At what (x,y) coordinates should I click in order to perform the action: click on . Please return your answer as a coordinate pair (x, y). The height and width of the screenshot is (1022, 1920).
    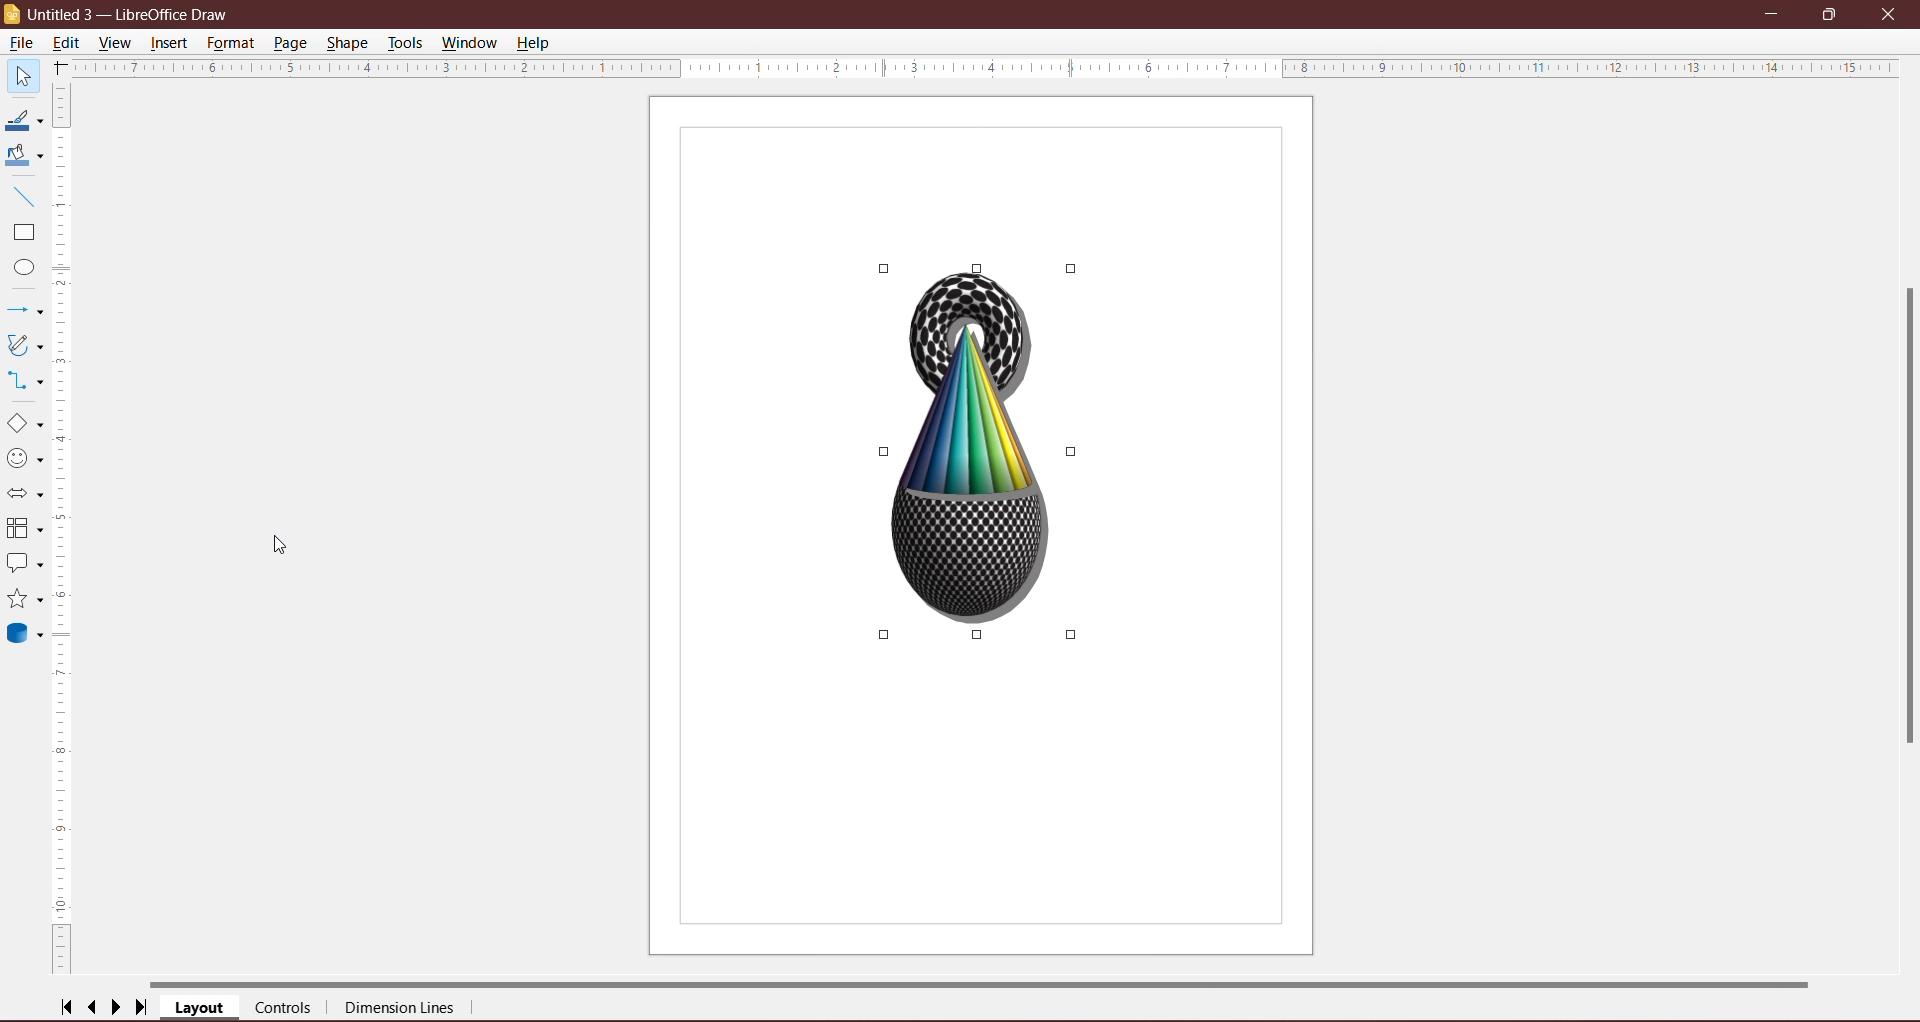
    Looking at the image, I should click on (65, 1007).